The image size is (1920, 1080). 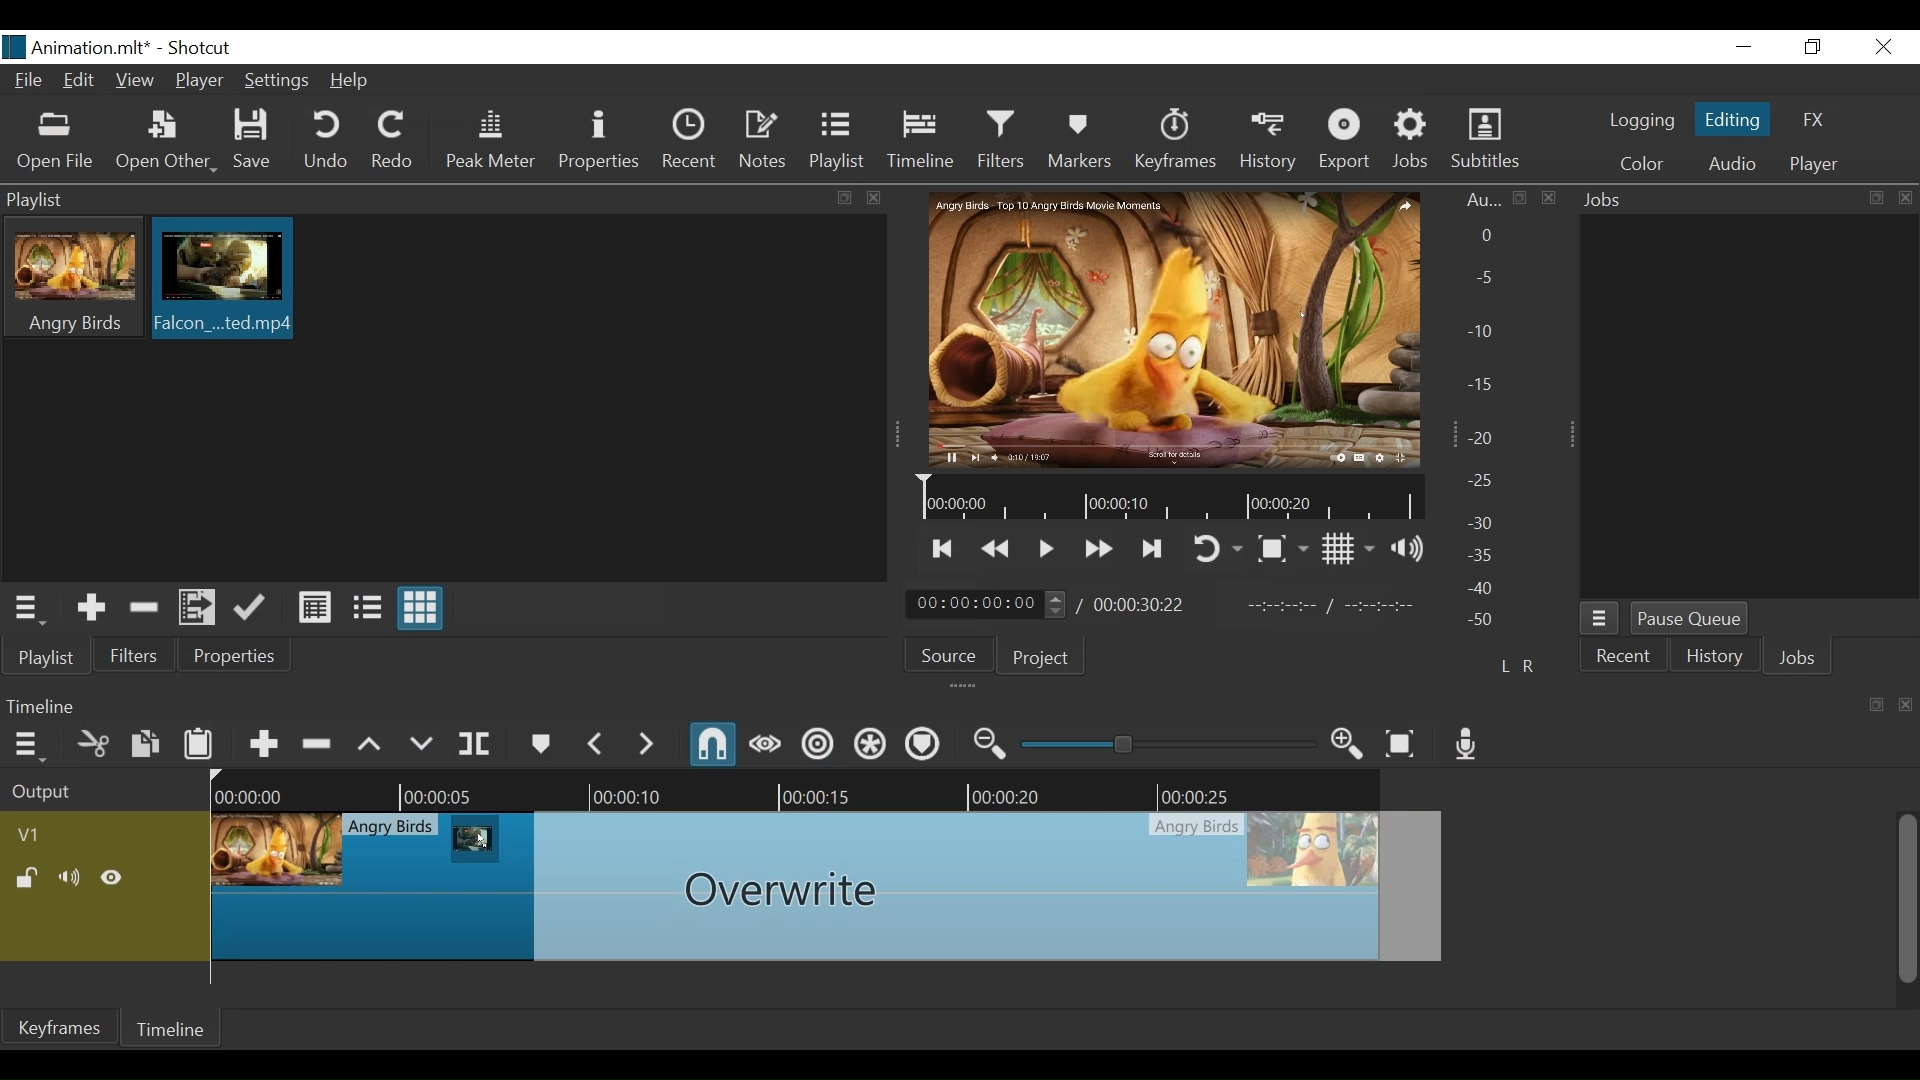 What do you see at coordinates (236, 655) in the screenshot?
I see `Properties` at bounding box center [236, 655].